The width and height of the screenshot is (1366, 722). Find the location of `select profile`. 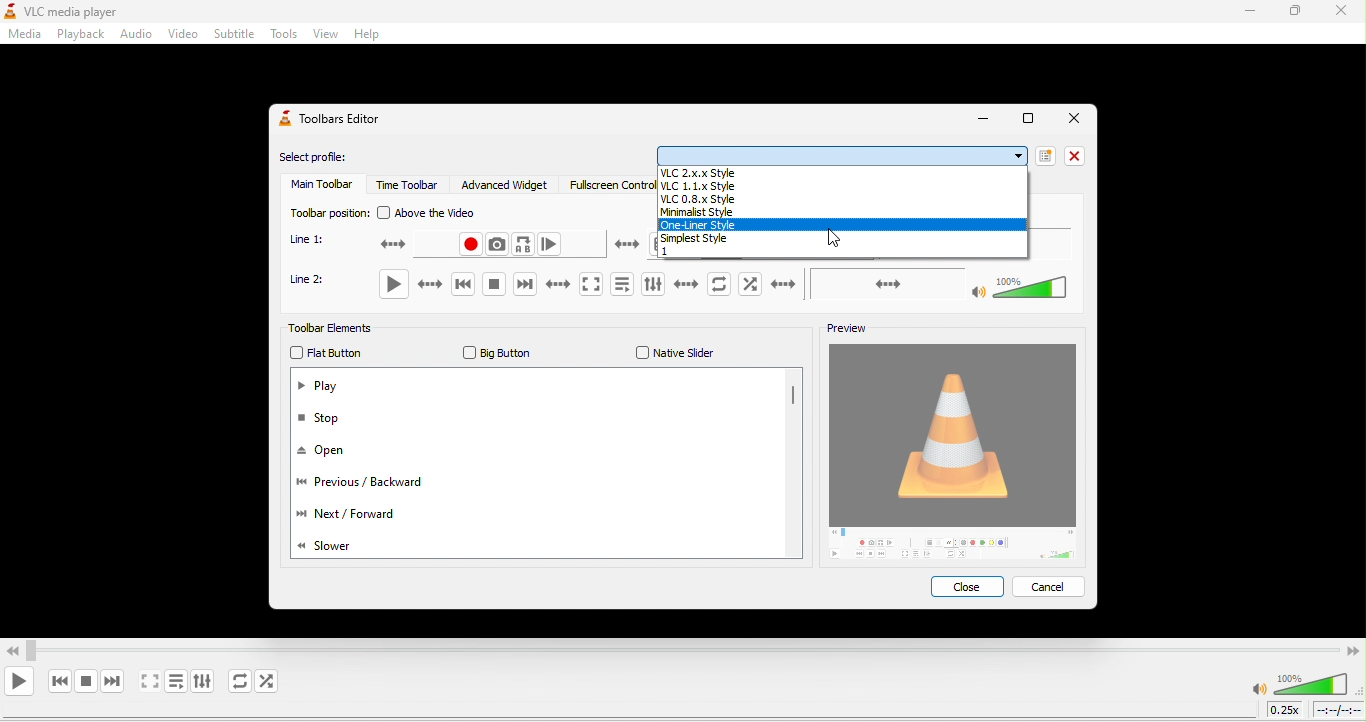

select profile is located at coordinates (332, 155).